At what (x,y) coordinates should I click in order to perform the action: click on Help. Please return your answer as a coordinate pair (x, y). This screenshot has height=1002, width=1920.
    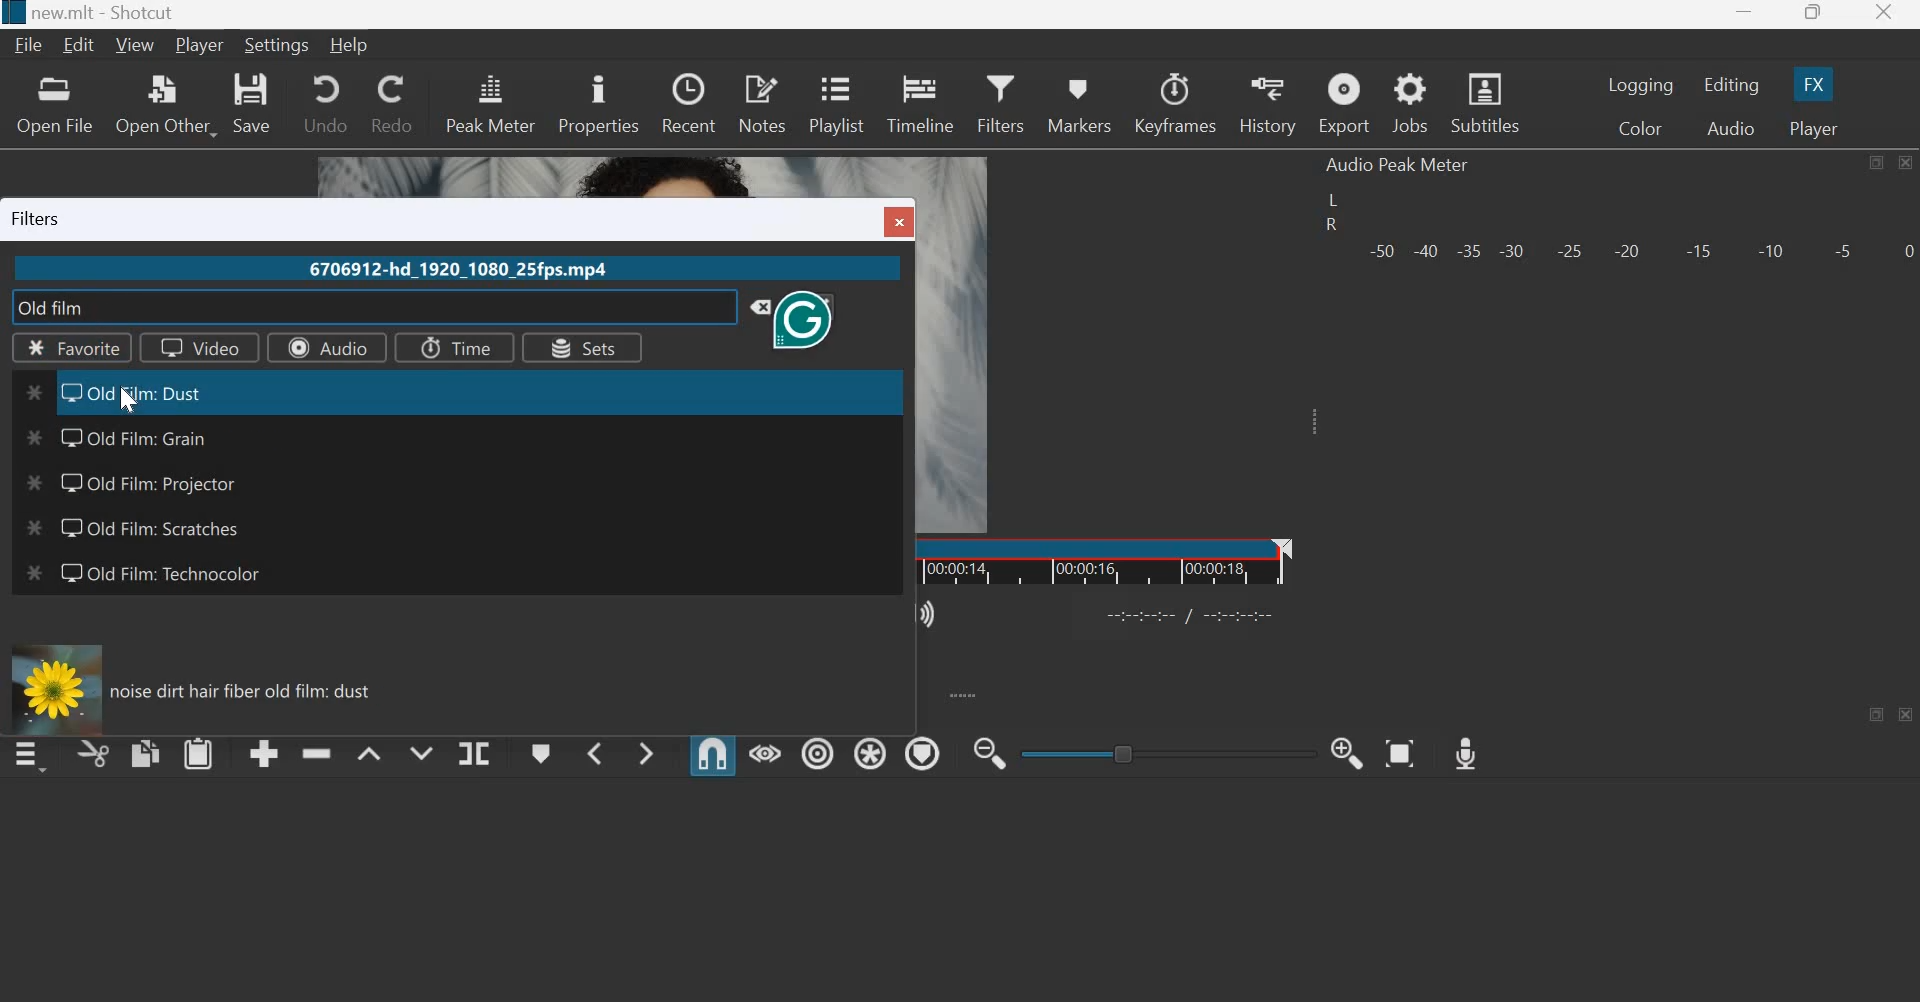
    Looking at the image, I should click on (355, 43).